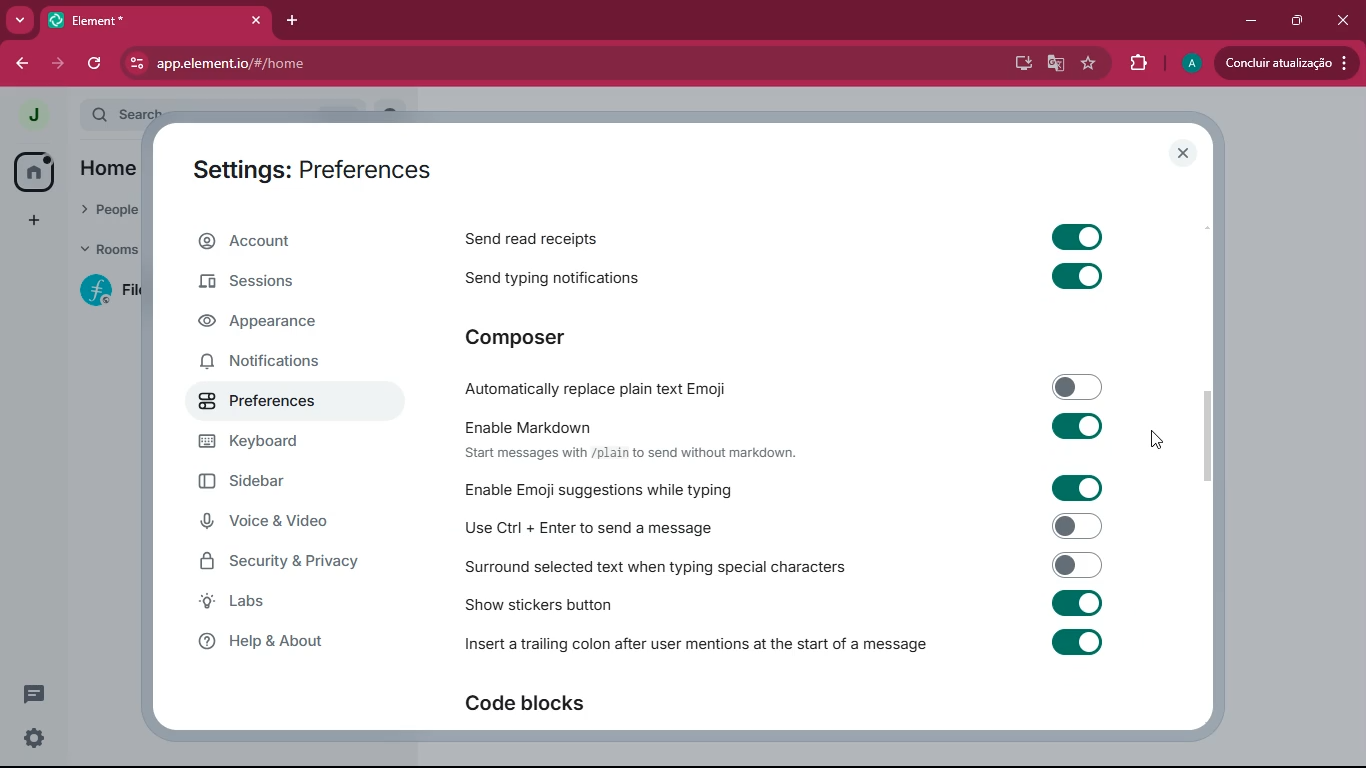  I want to click on surrond text, so click(651, 566).